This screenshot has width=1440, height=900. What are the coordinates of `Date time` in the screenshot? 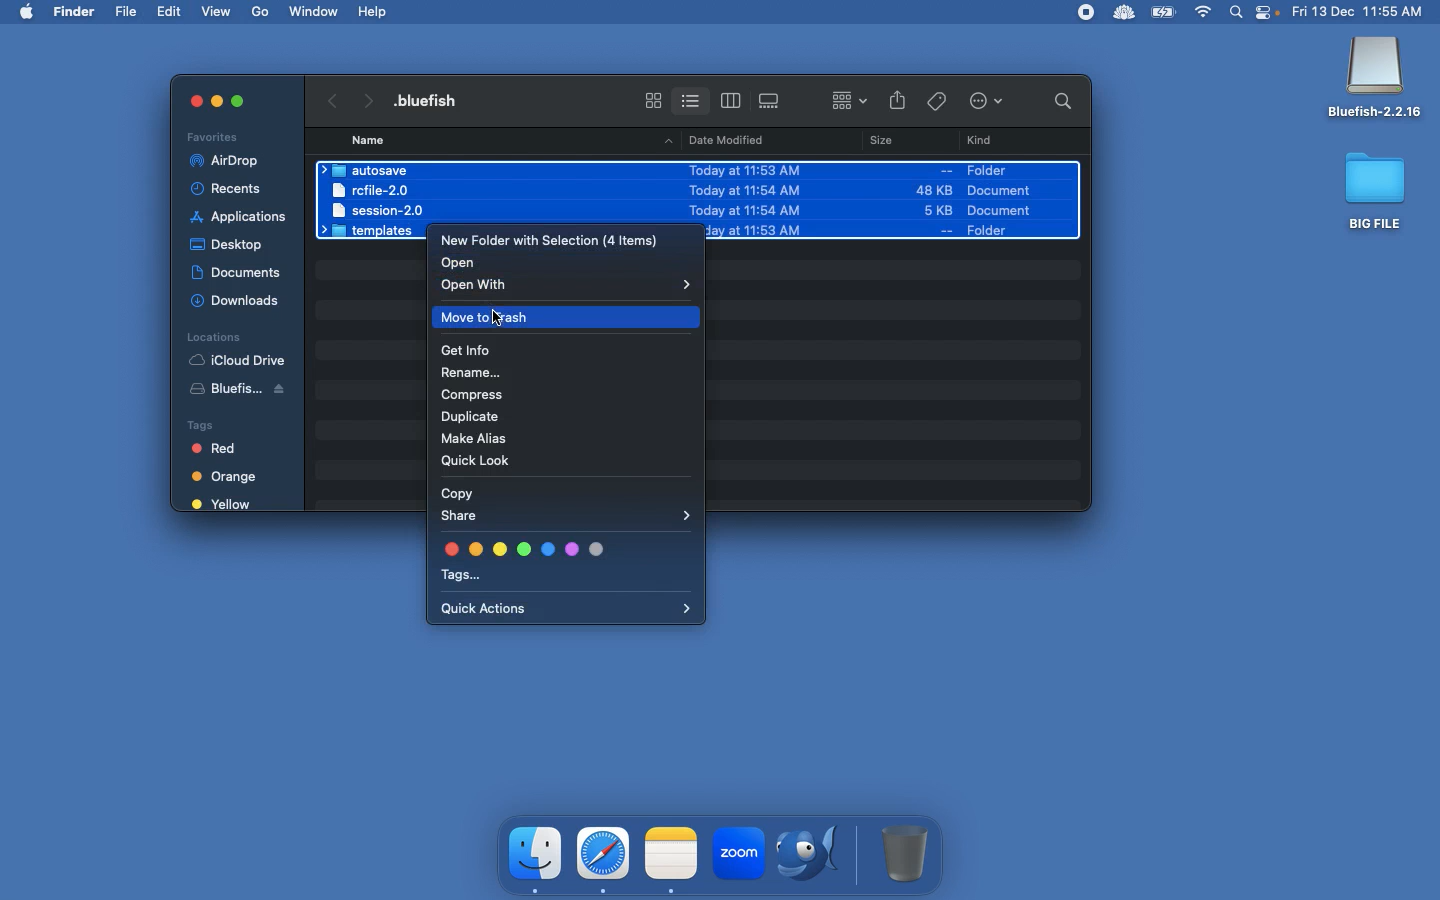 It's located at (1364, 11).